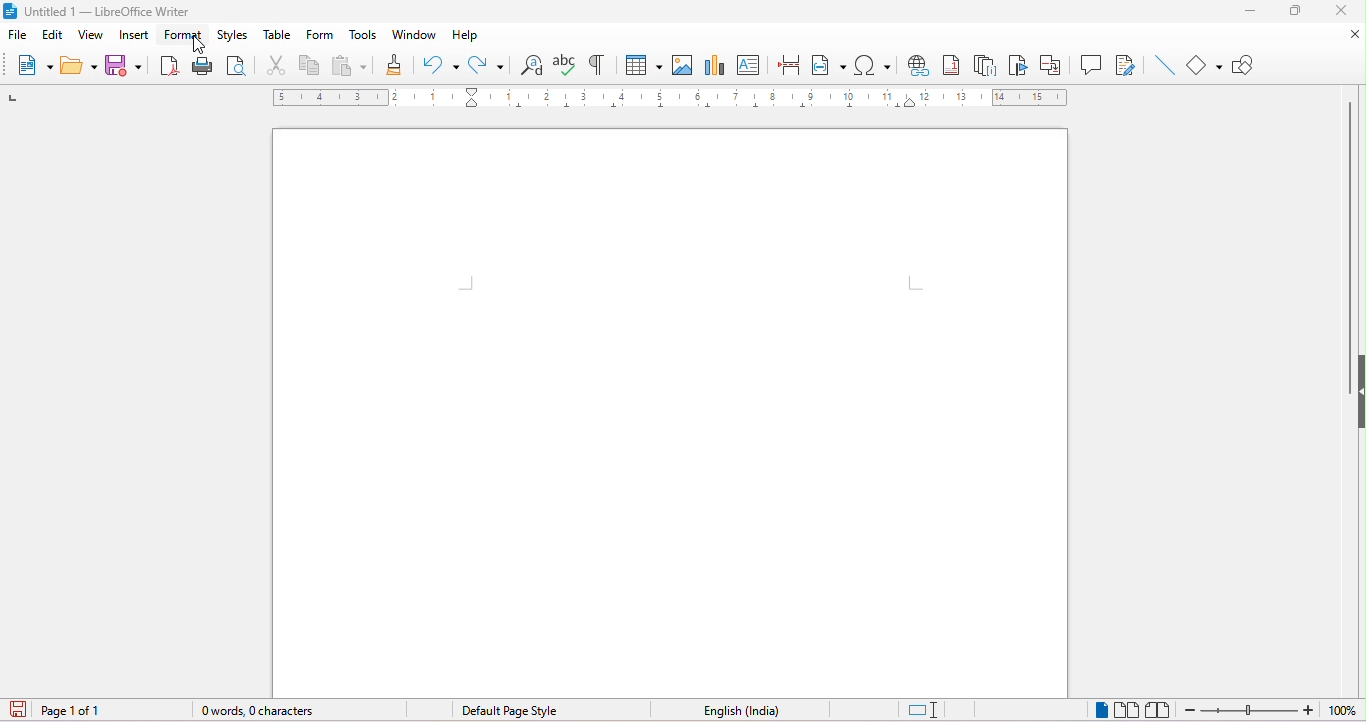 The width and height of the screenshot is (1366, 722). Describe the element at coordinates (669, 99) in the screenshot. I see `ruler` at that location.